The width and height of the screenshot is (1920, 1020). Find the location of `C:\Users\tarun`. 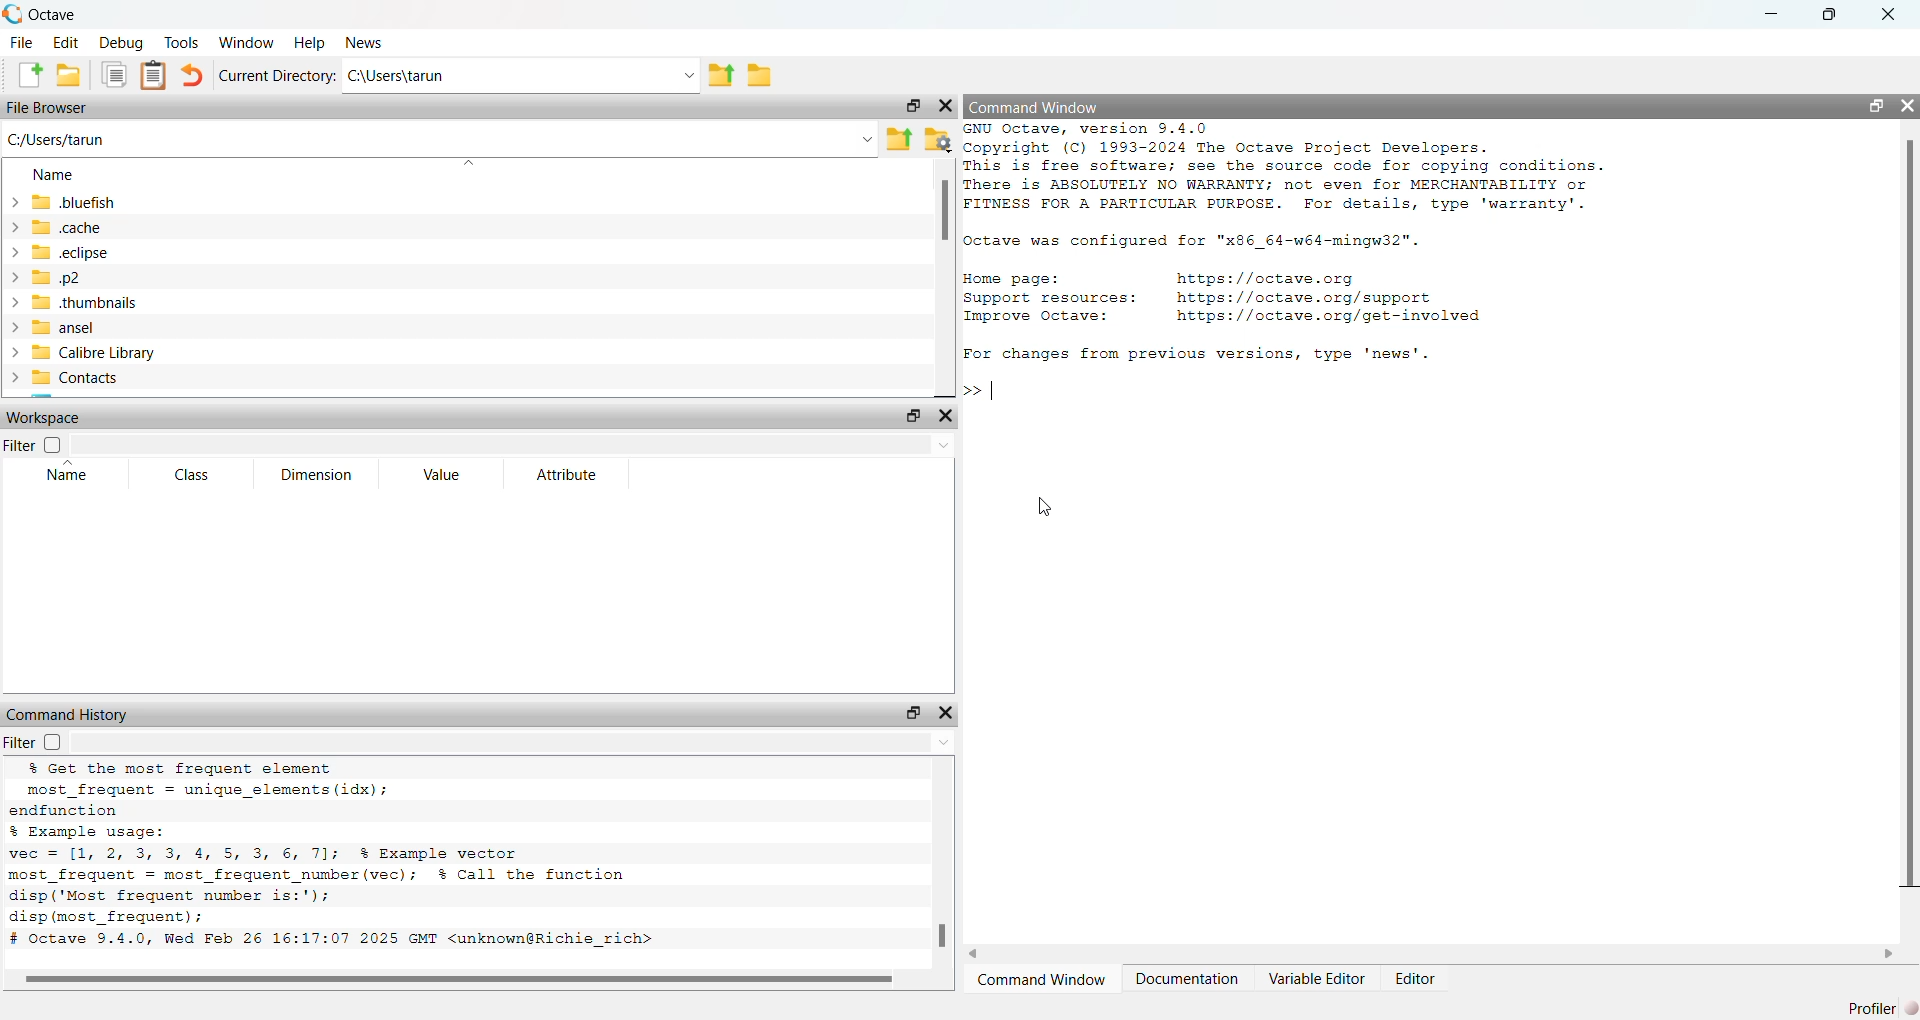

C:\Users\tarun is located at coordinates (491, 75).